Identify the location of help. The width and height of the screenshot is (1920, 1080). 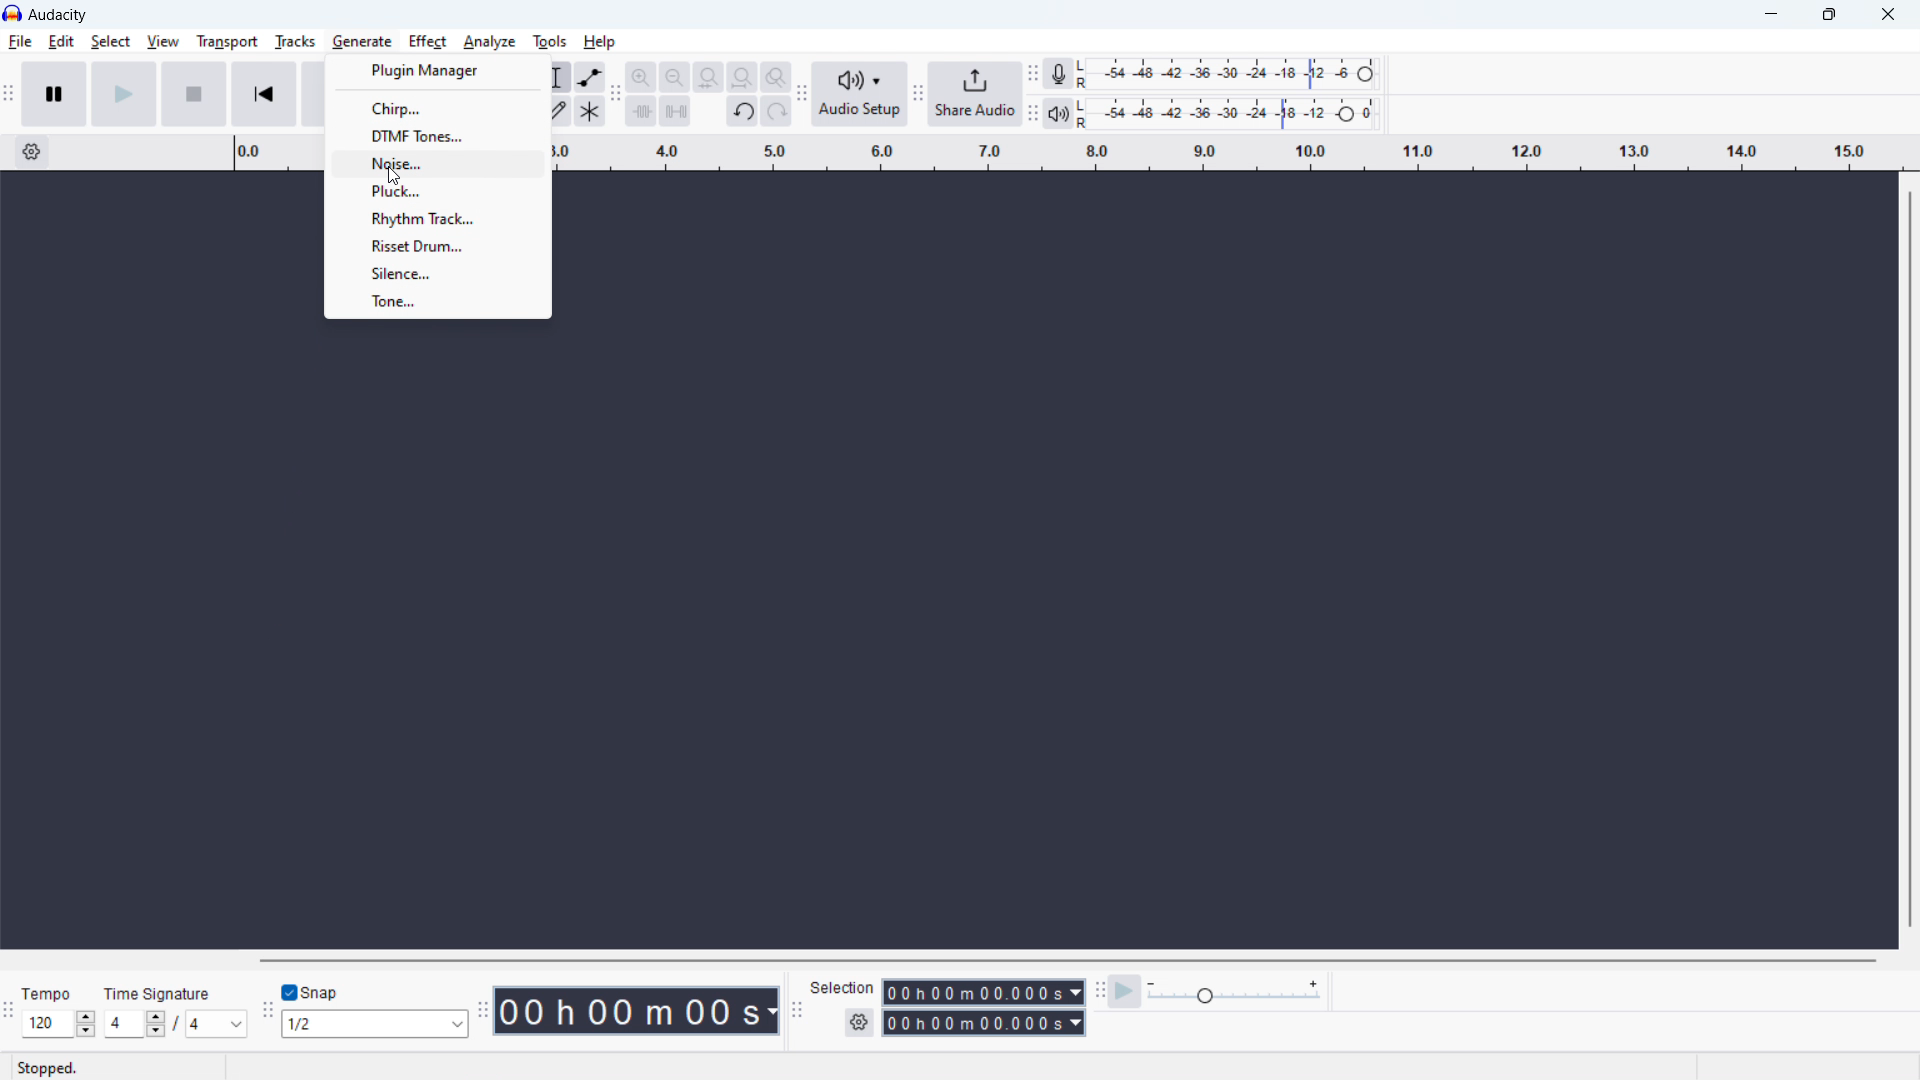
(599, 42).